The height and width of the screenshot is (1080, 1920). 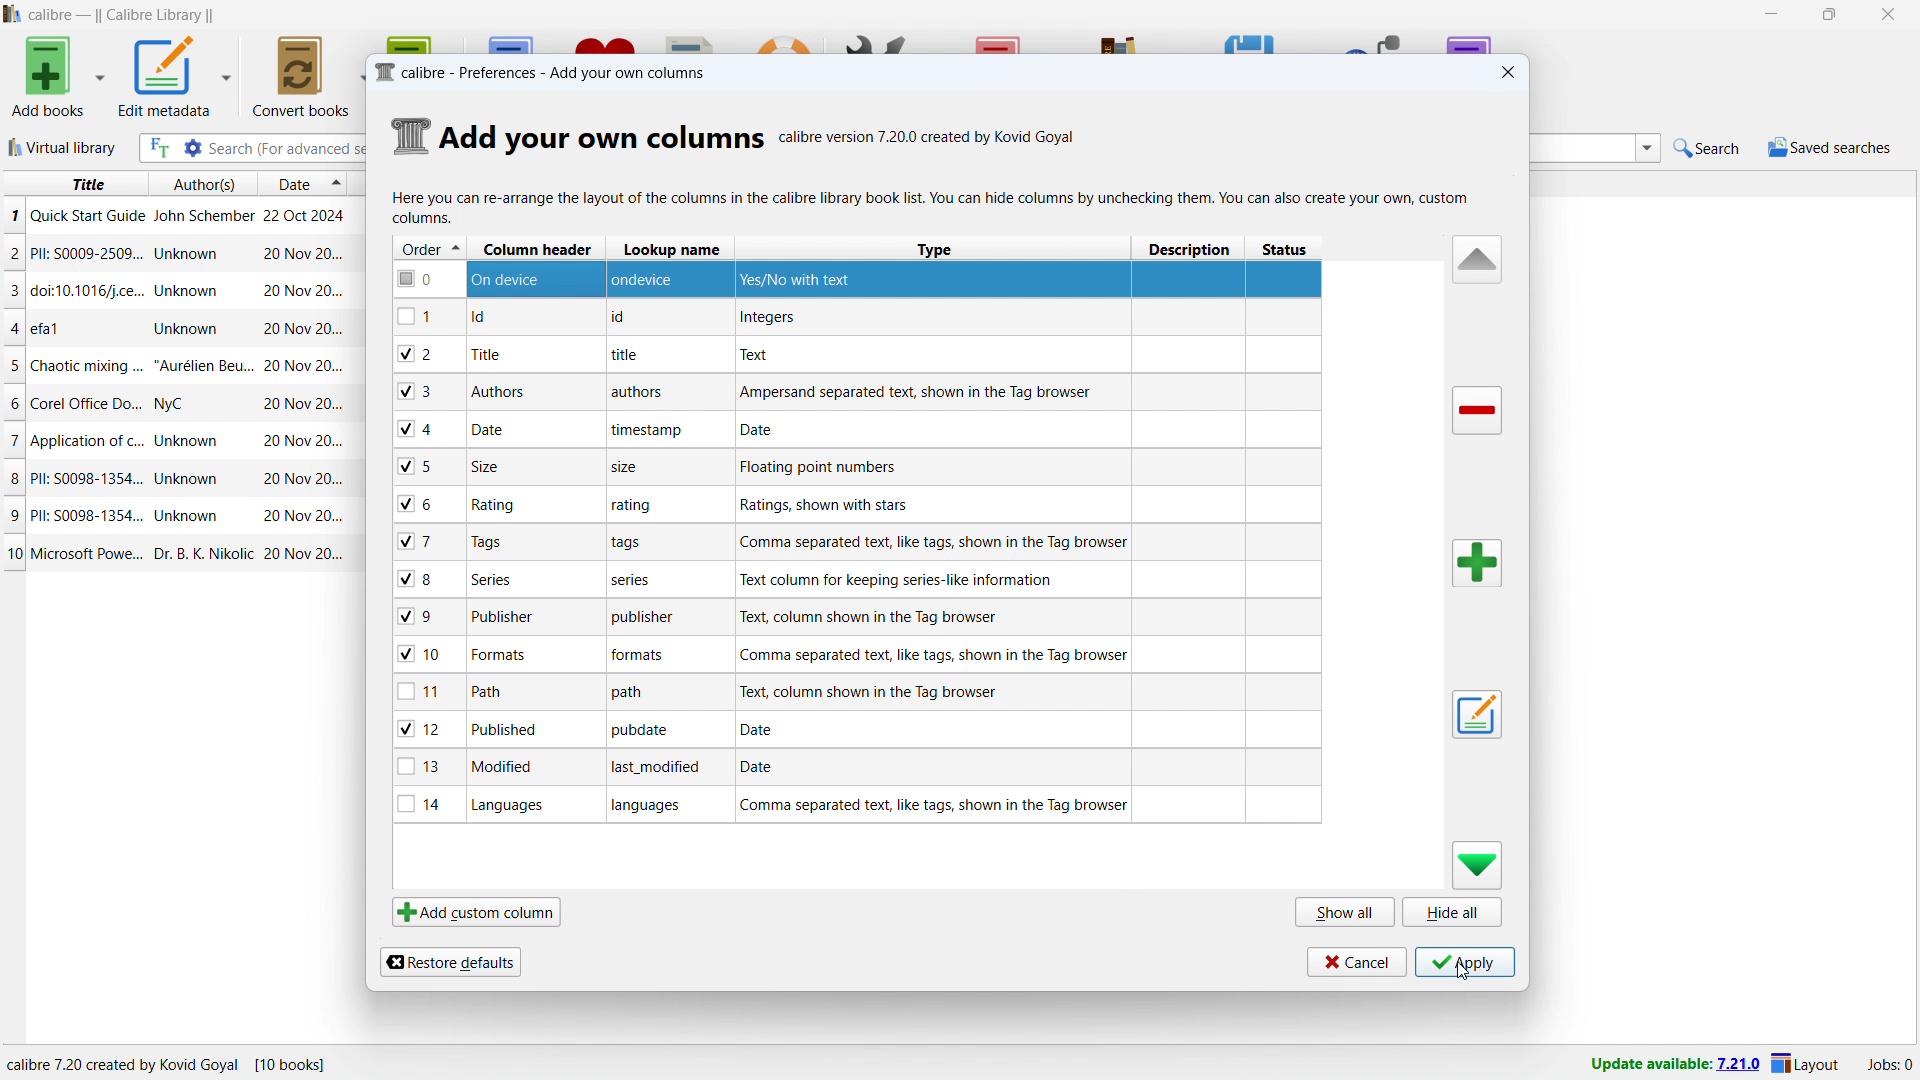 I want to click on v/12 Published pubdate Date, so click(x=856, y=732).